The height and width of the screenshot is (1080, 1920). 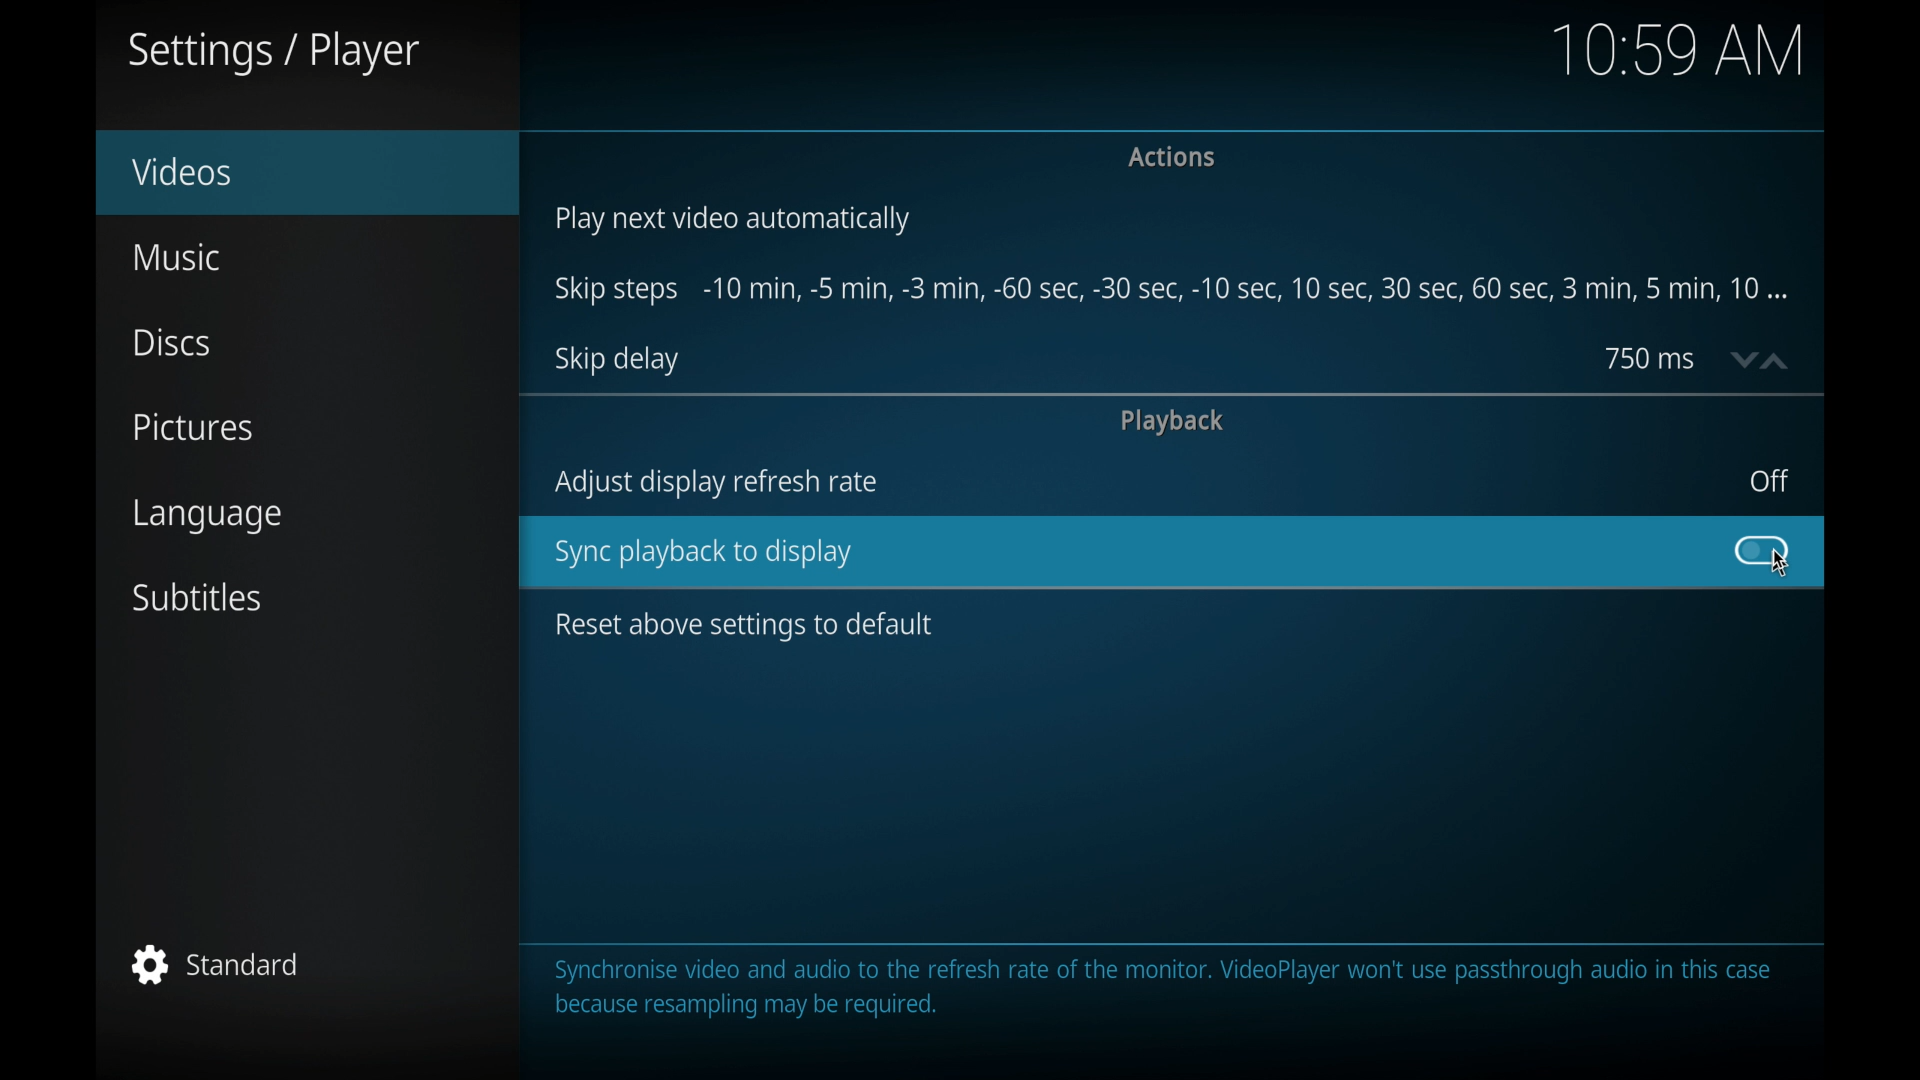 What do you see at coordinates (198, 599) in the screenshot?
I see `subtitles` at bounding box center [198, 599].